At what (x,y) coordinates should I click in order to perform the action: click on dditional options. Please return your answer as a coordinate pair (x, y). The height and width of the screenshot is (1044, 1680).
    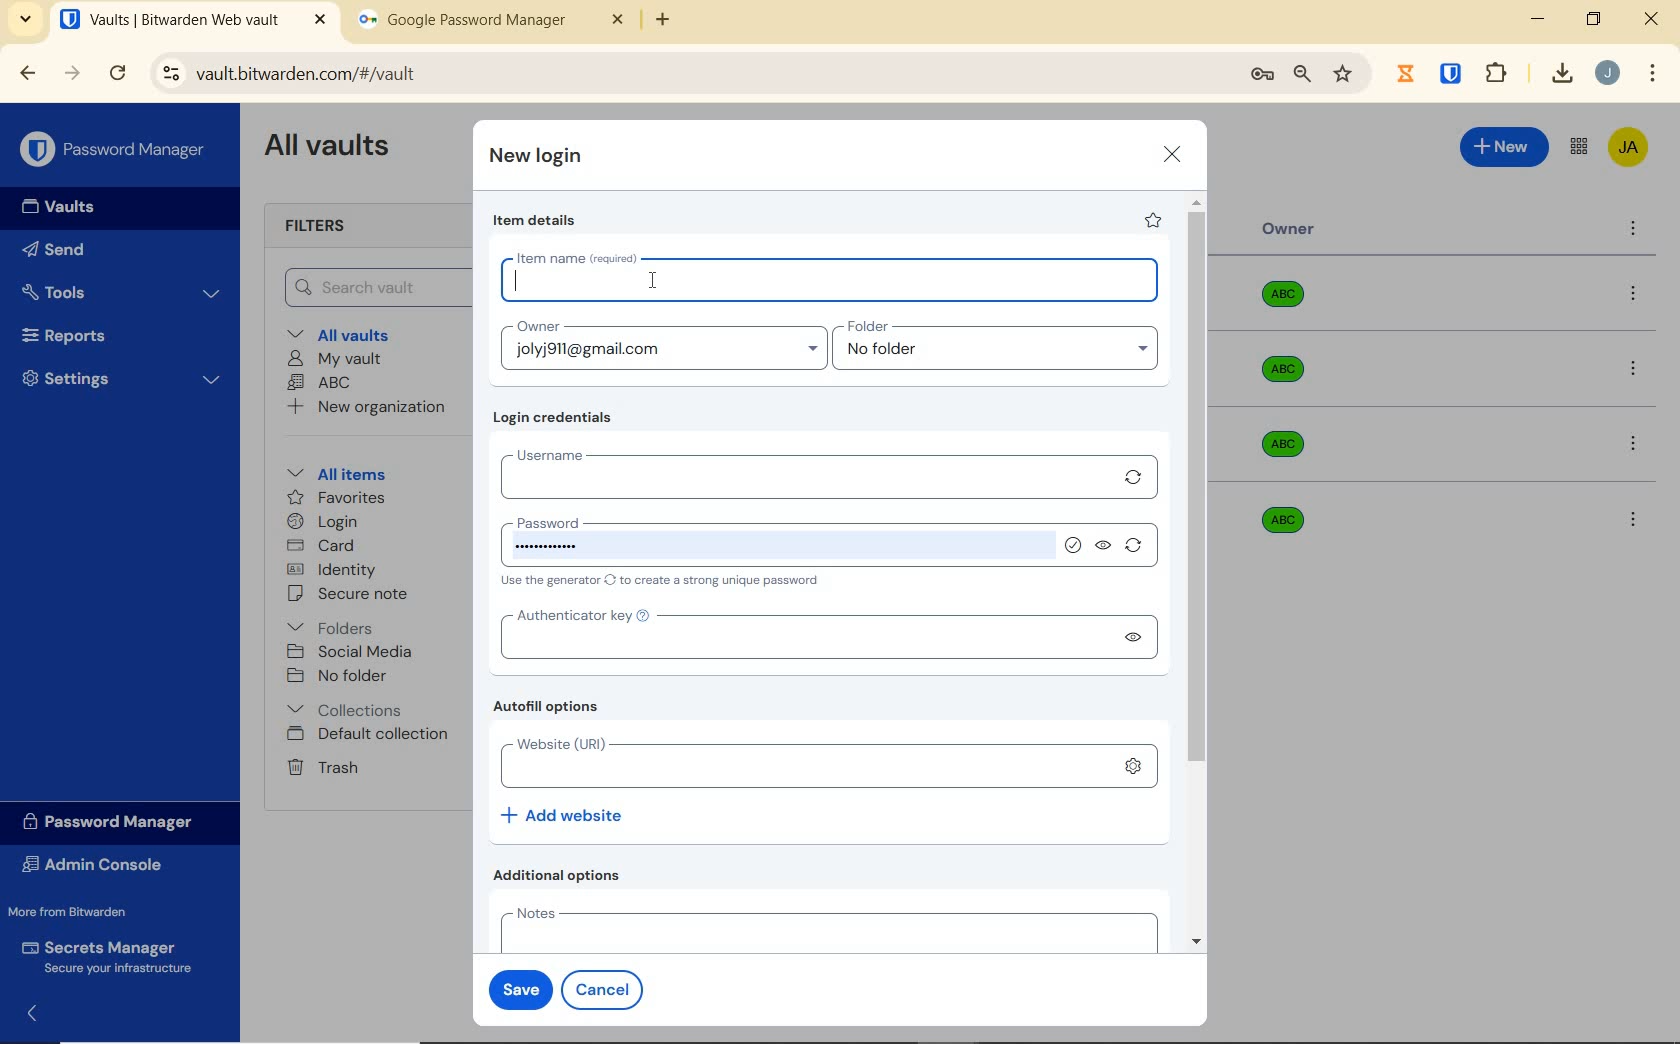
    Looking at the image, I should click on (562, 875).